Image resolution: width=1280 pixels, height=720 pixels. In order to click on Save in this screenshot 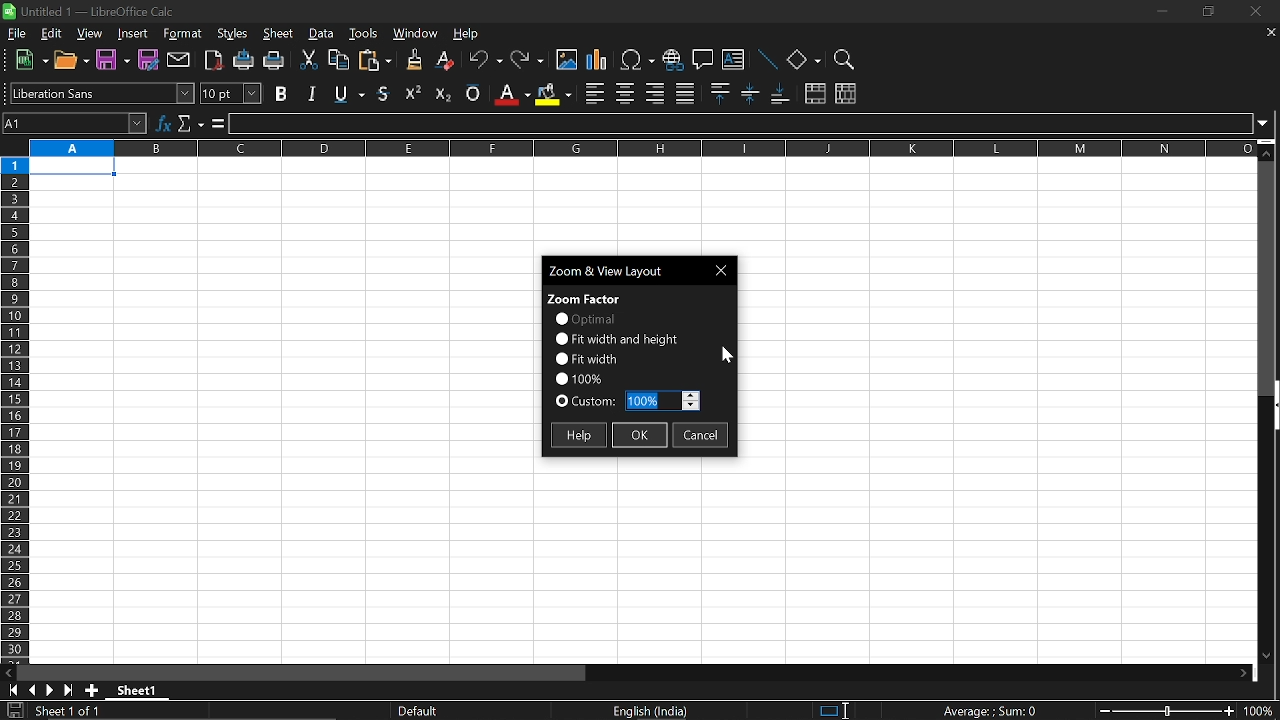, I will do `click(111, 61)`.